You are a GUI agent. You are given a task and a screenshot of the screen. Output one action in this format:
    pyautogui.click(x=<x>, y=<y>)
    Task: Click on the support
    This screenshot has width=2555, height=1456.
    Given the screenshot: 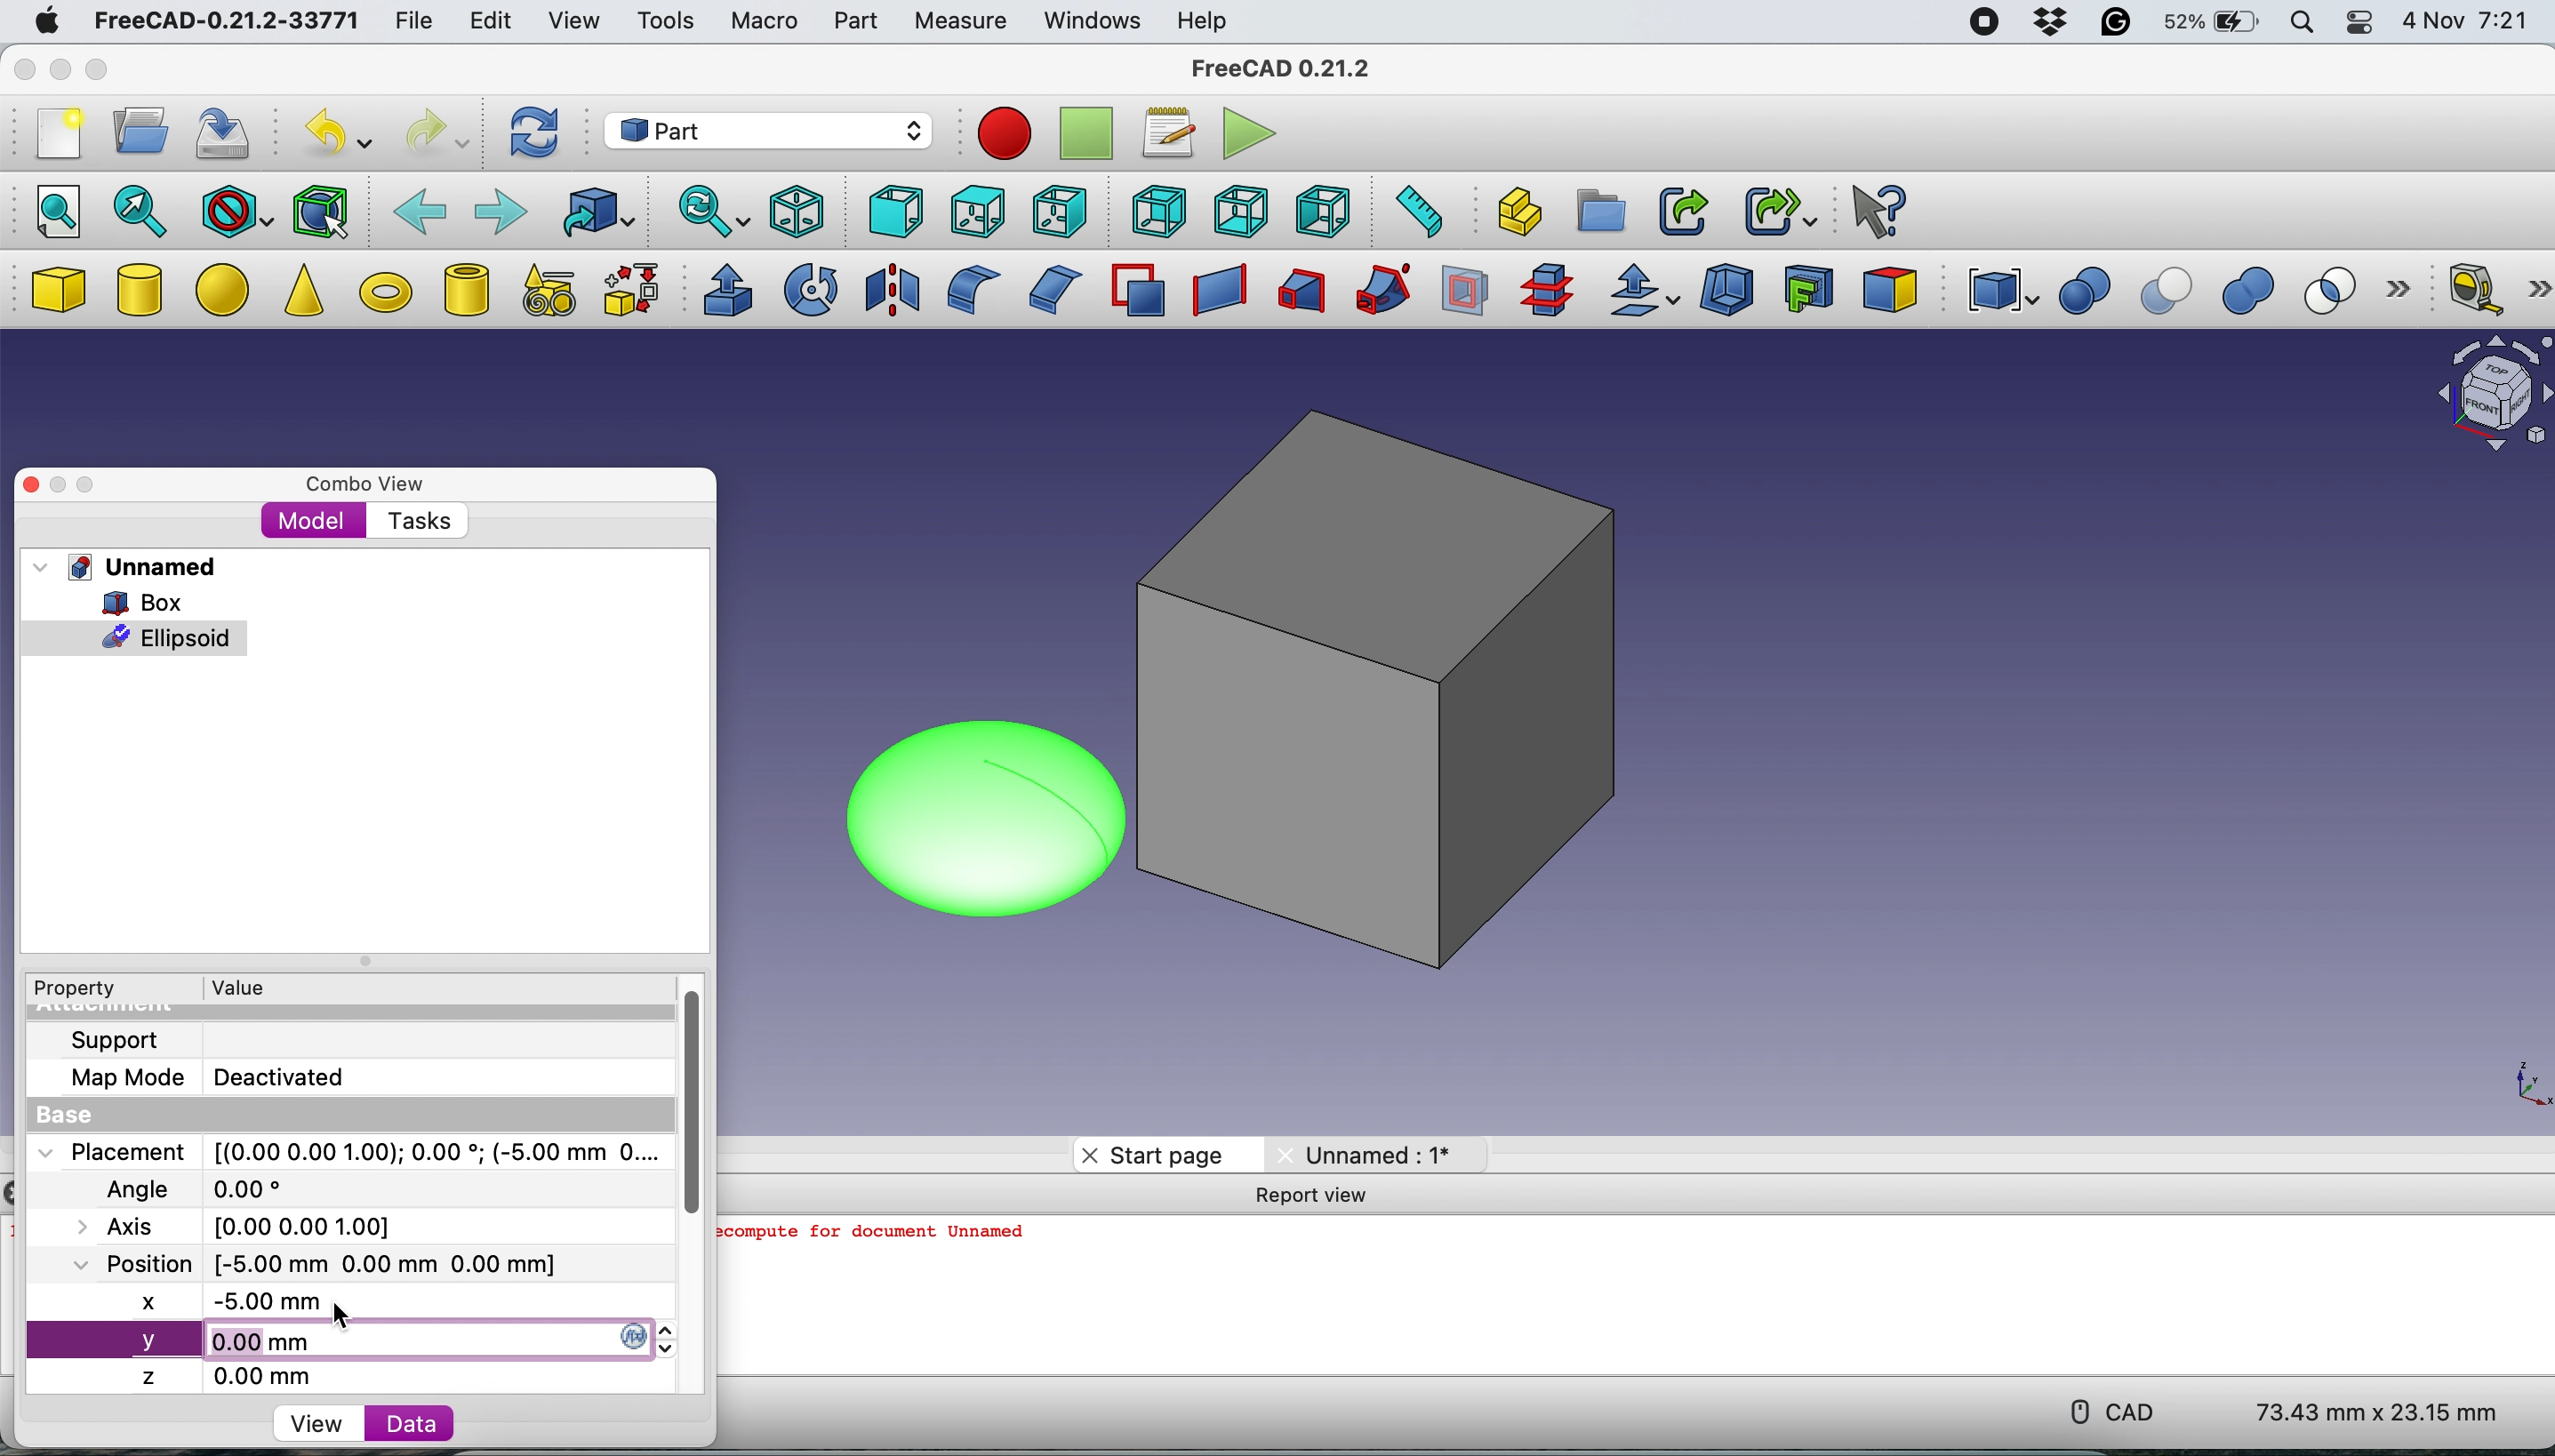 What is the action you would take?
    pyautogui.click(x=110, y=1040)
    